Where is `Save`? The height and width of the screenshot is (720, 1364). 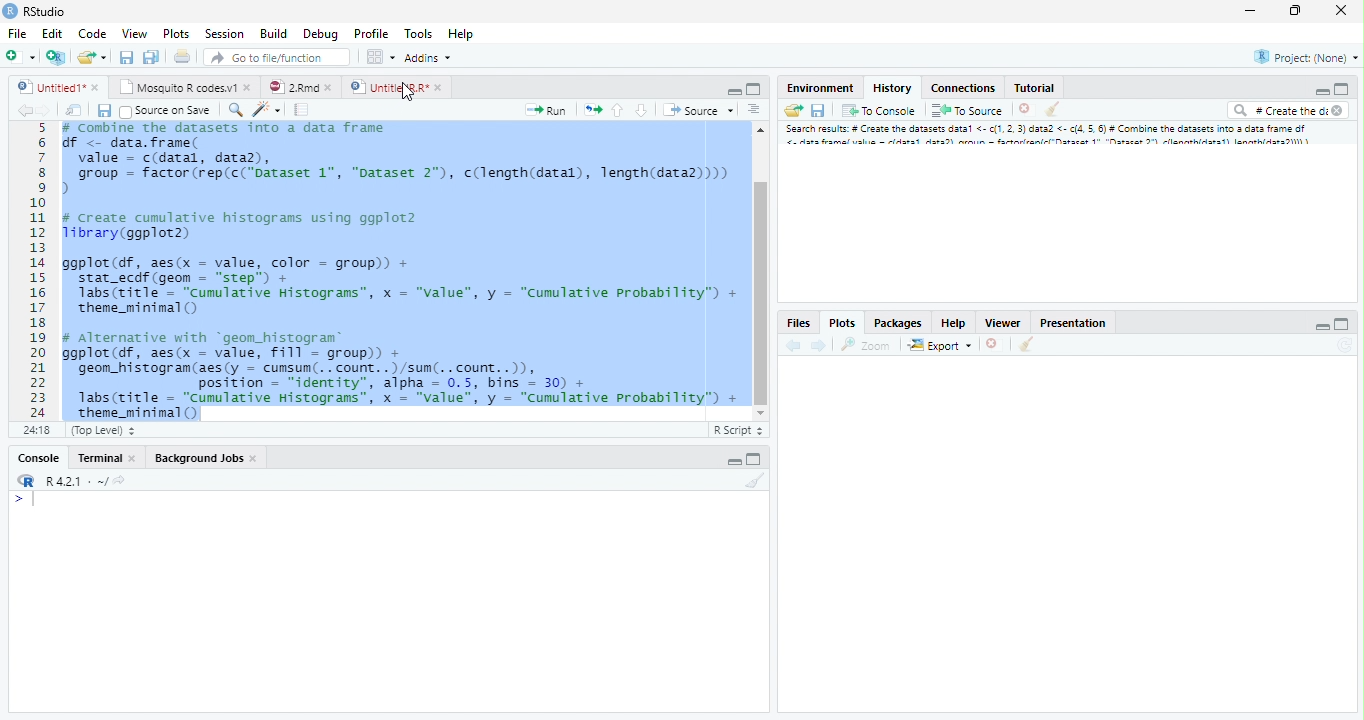
Save is located at coordinates (822, 109).